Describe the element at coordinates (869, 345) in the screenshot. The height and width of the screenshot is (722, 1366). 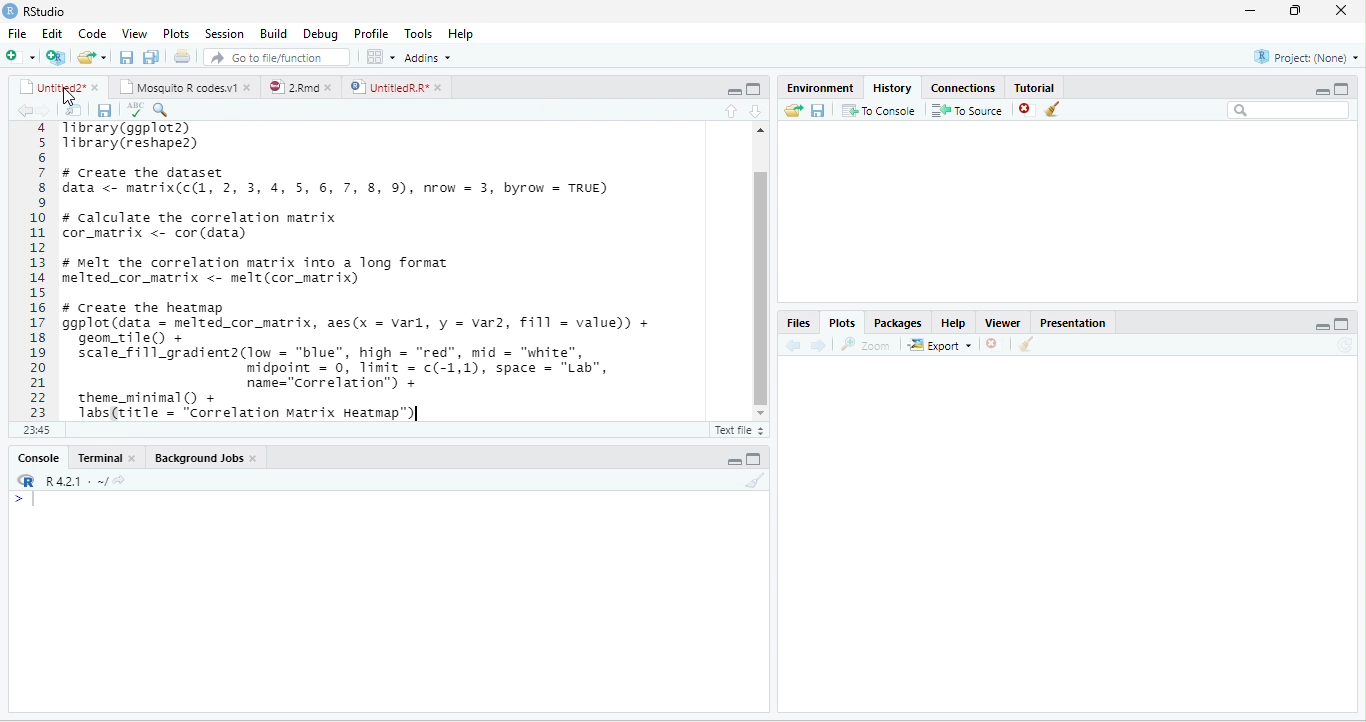
I see `zoom` at that location.